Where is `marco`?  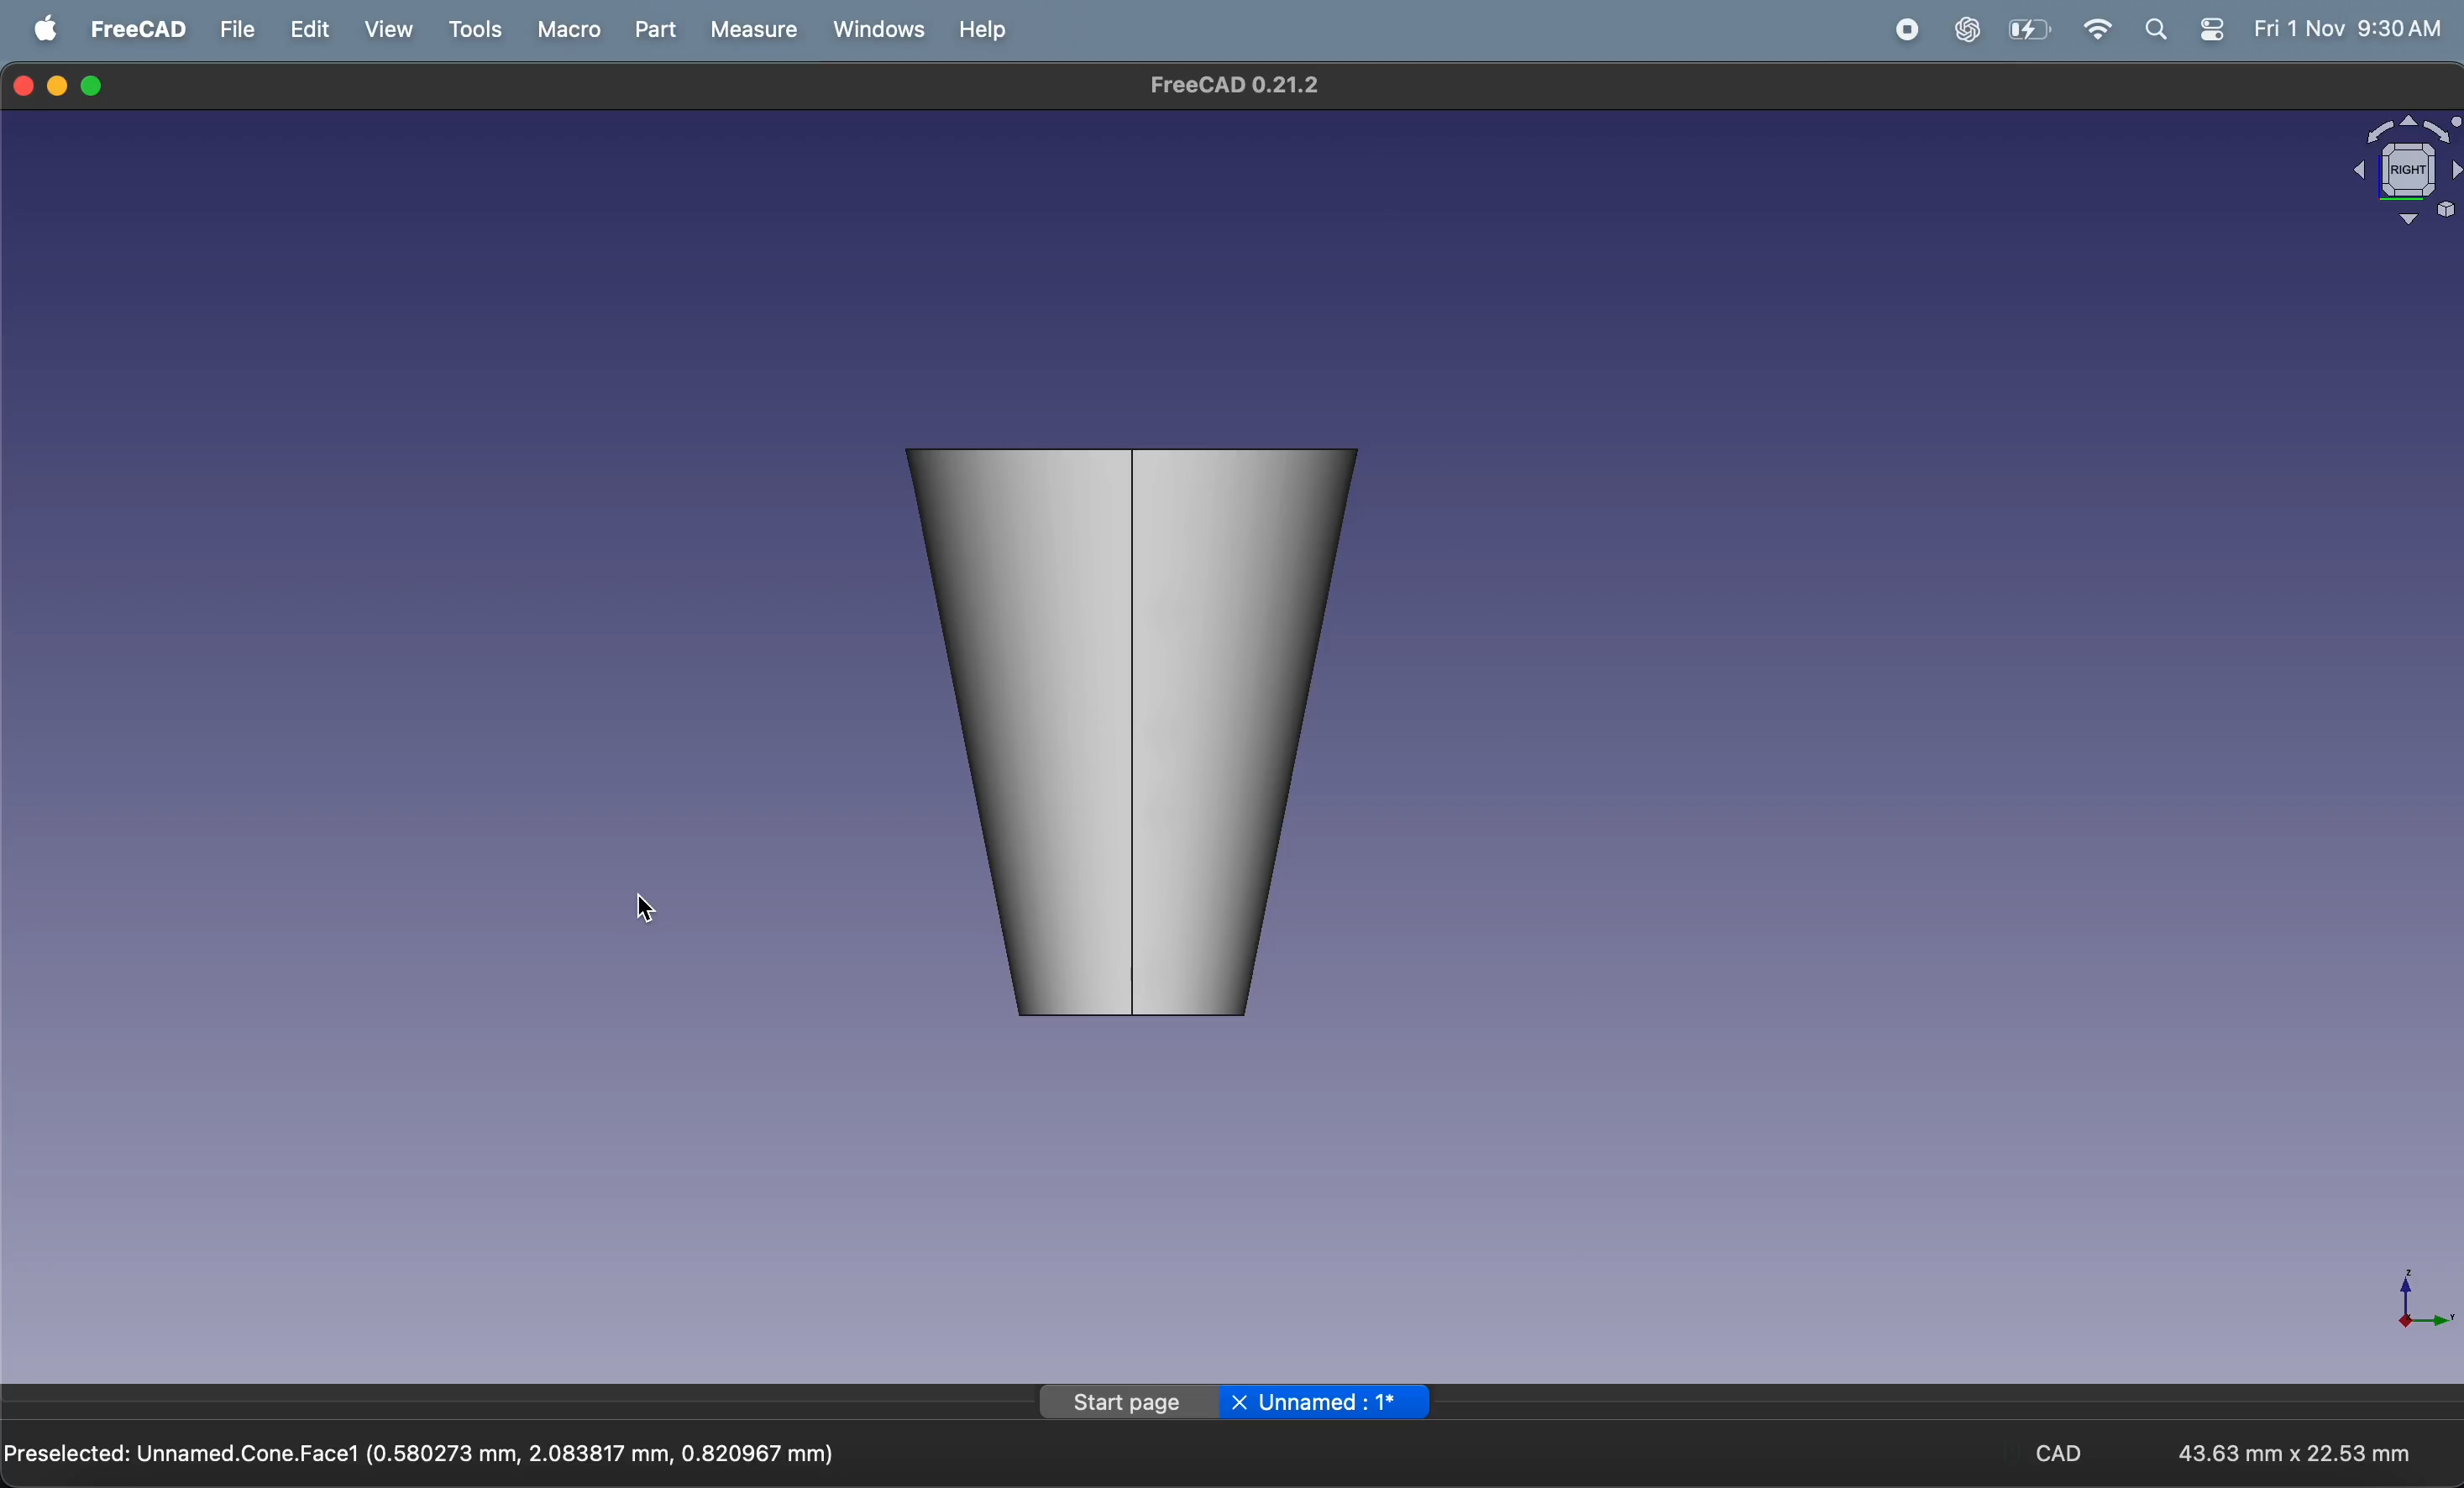
marco is located at coordinates (561, 28).